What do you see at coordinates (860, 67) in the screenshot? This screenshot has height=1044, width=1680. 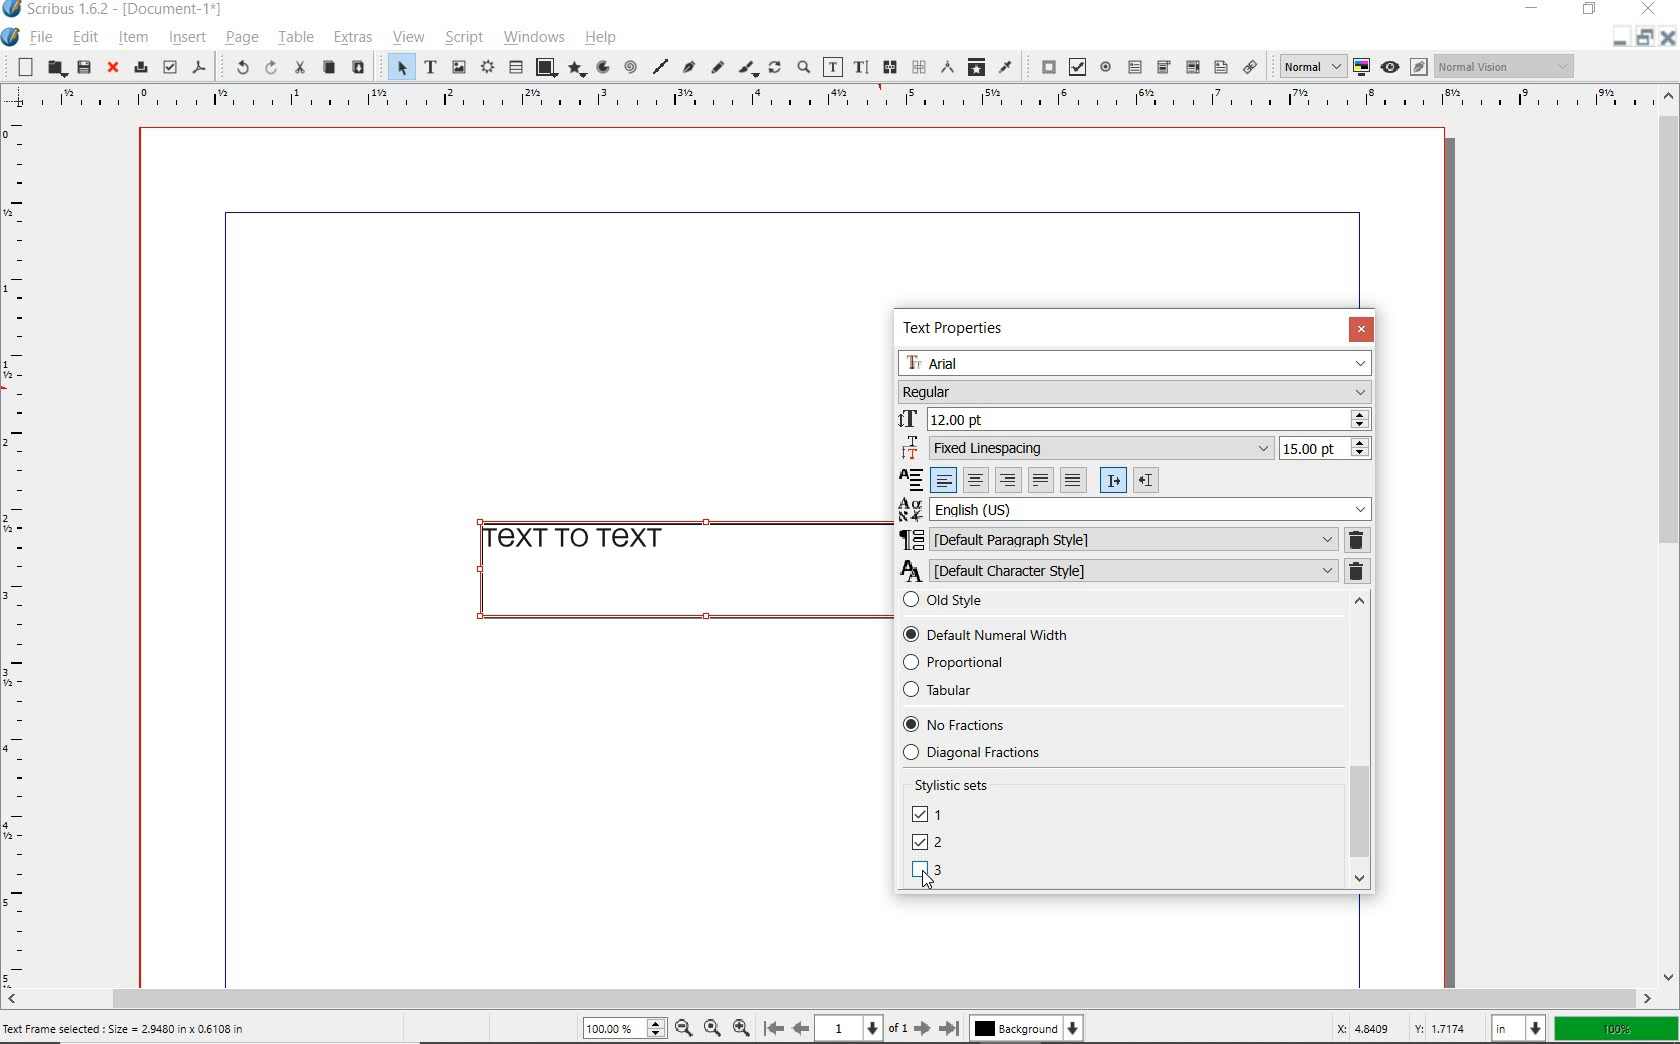 I see `edit text with story editor` at bounding box center [860, 67].